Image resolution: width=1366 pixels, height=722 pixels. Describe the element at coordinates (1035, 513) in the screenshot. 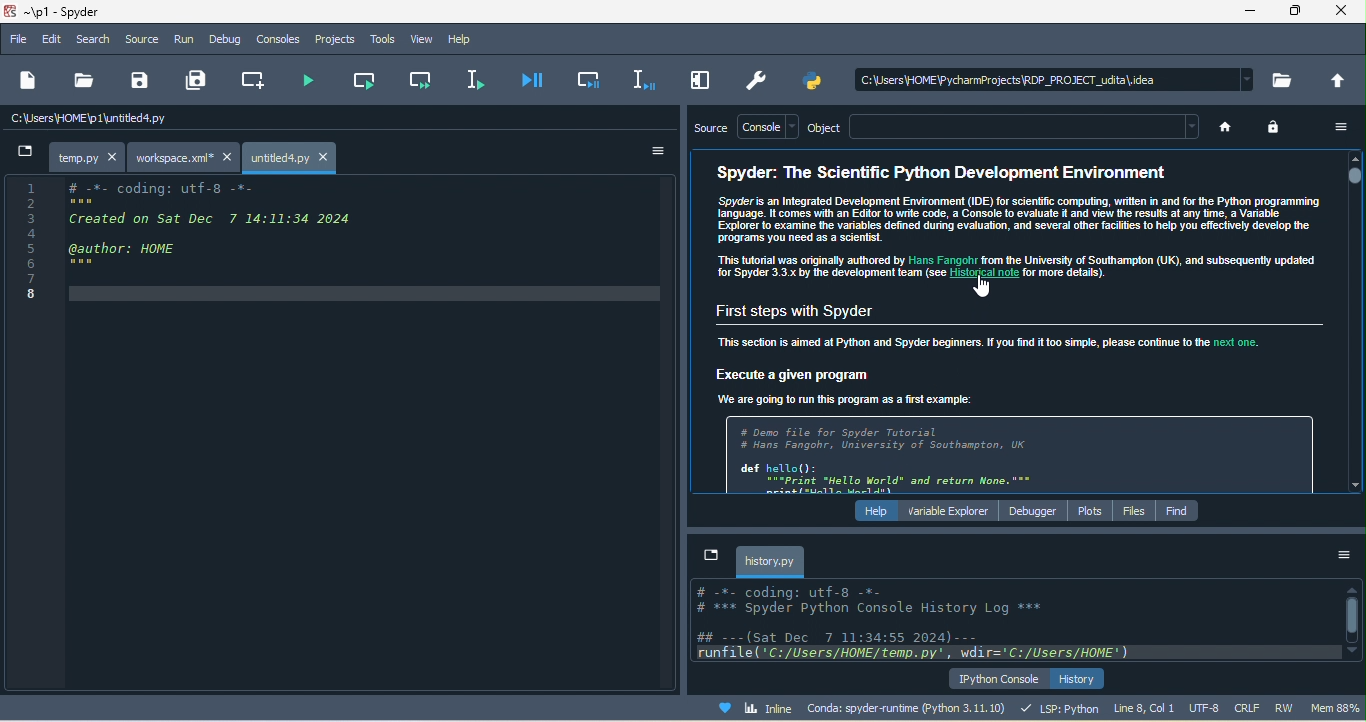

I see `debugger` at that location.